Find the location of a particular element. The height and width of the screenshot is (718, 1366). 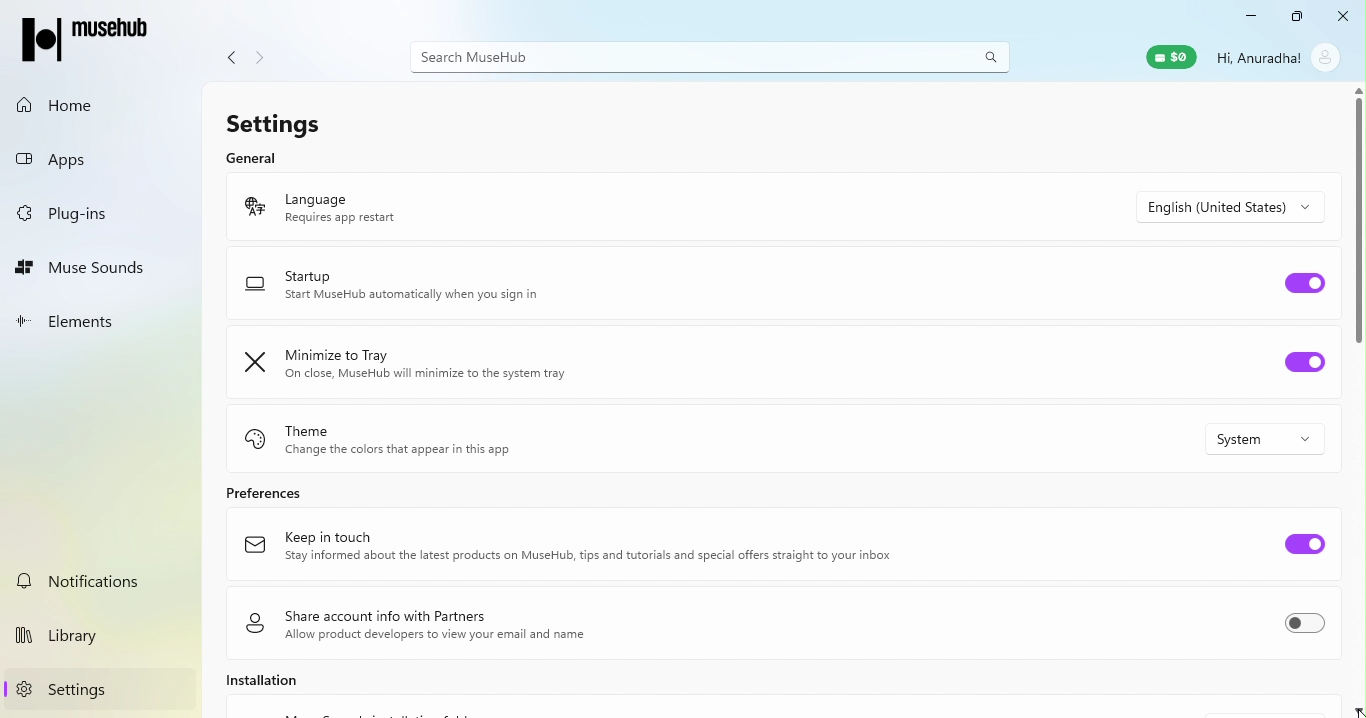

Keep in touch is located at coordinates (570, 549).